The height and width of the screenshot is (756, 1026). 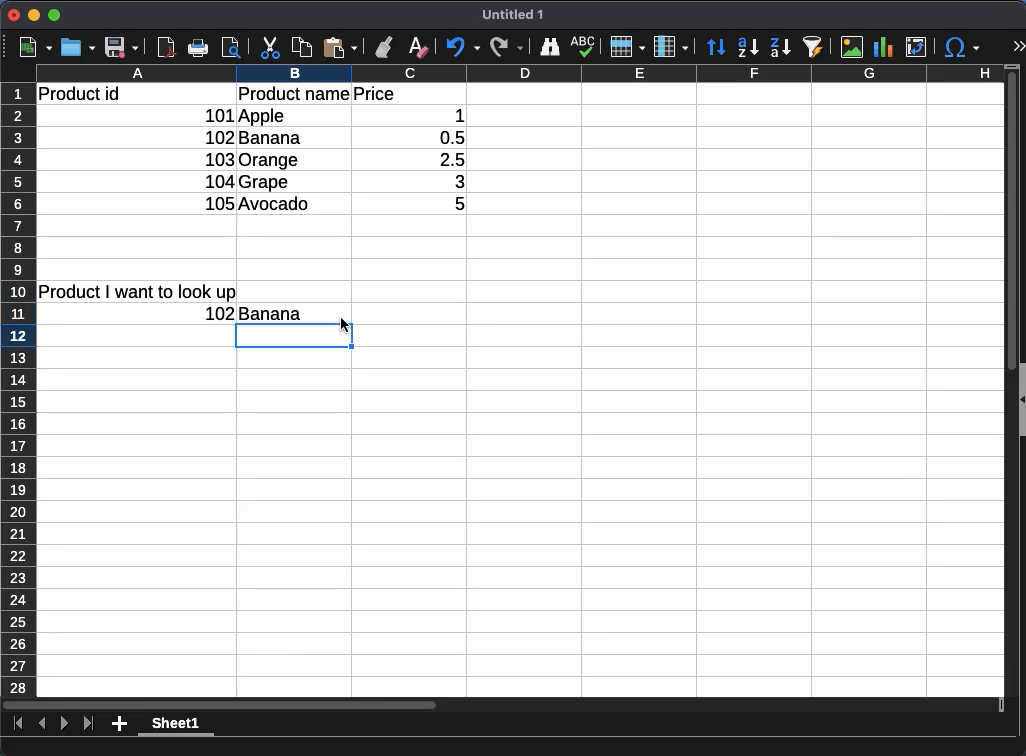 What do you see at coordinates (450, 182) in the screenshot?
I see `3` at bounding box center [450, 182].